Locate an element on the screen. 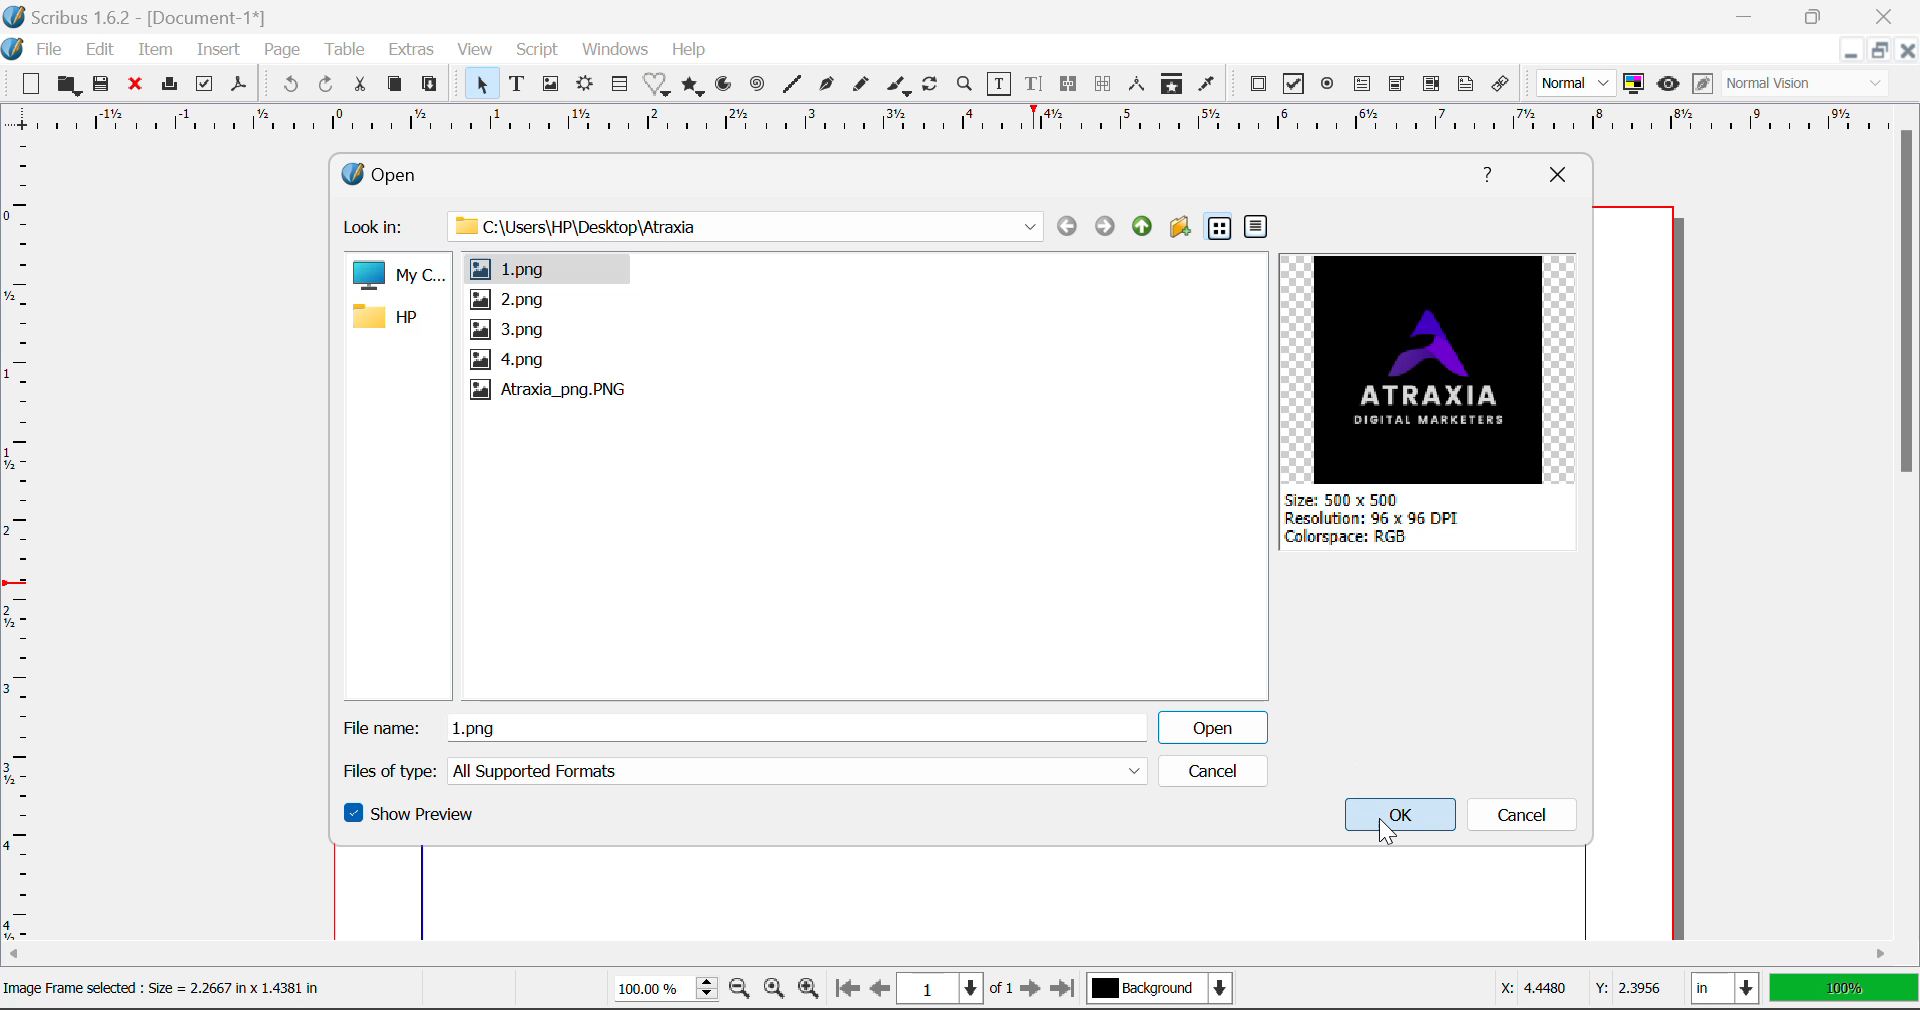  Navigation is located at coordinates (1142, 226).